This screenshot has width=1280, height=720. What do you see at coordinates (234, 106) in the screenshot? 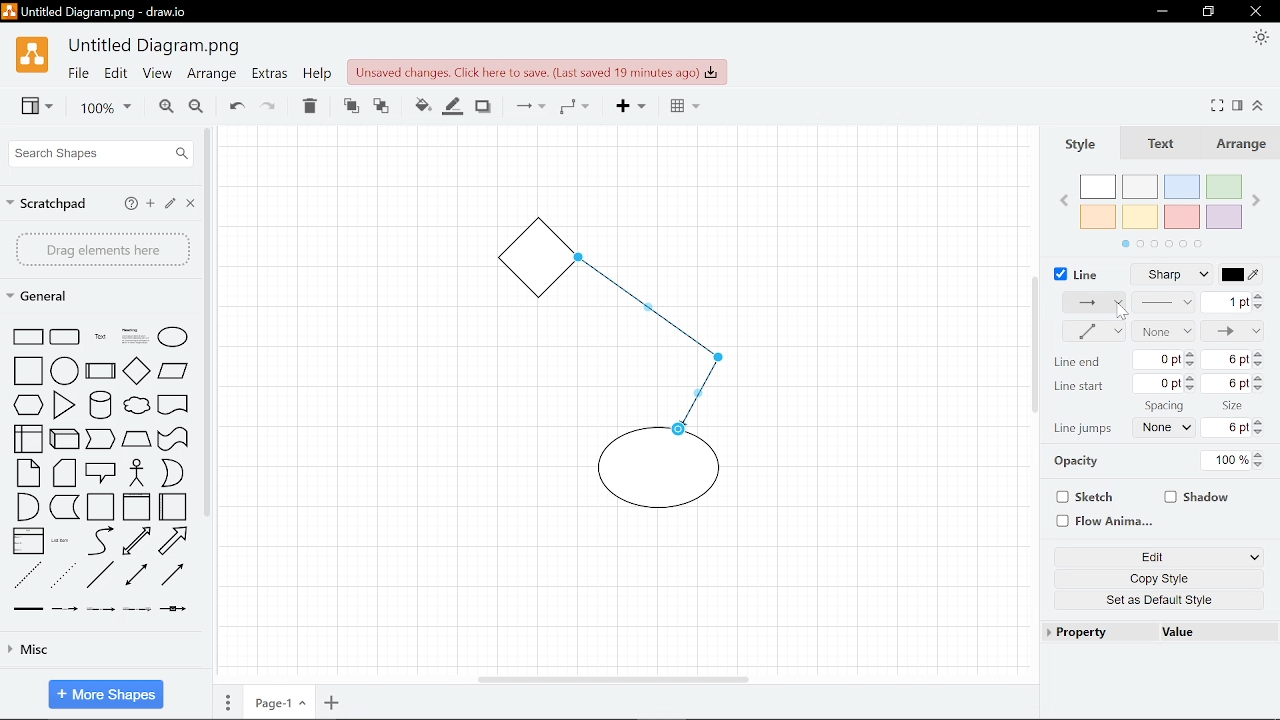
I see `Undo` at bounding box center [234, 106].